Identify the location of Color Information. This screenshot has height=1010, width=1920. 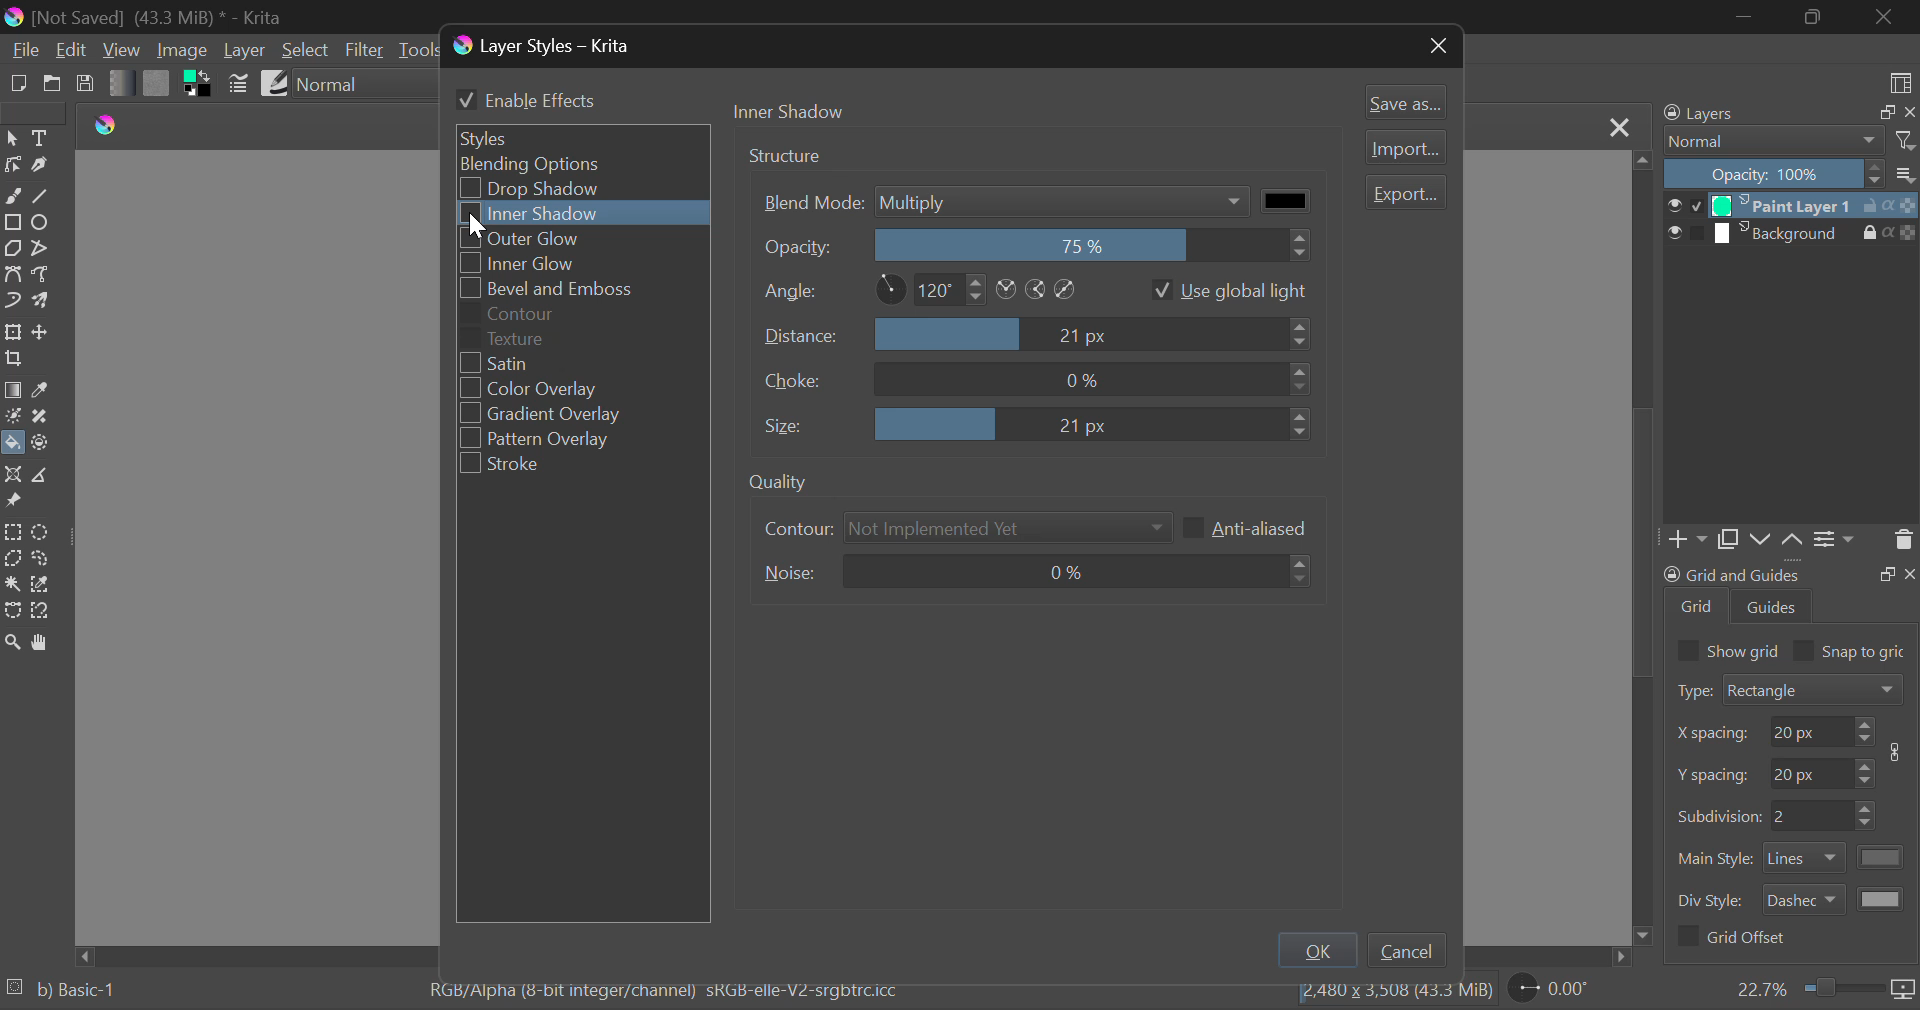
(656, 998).